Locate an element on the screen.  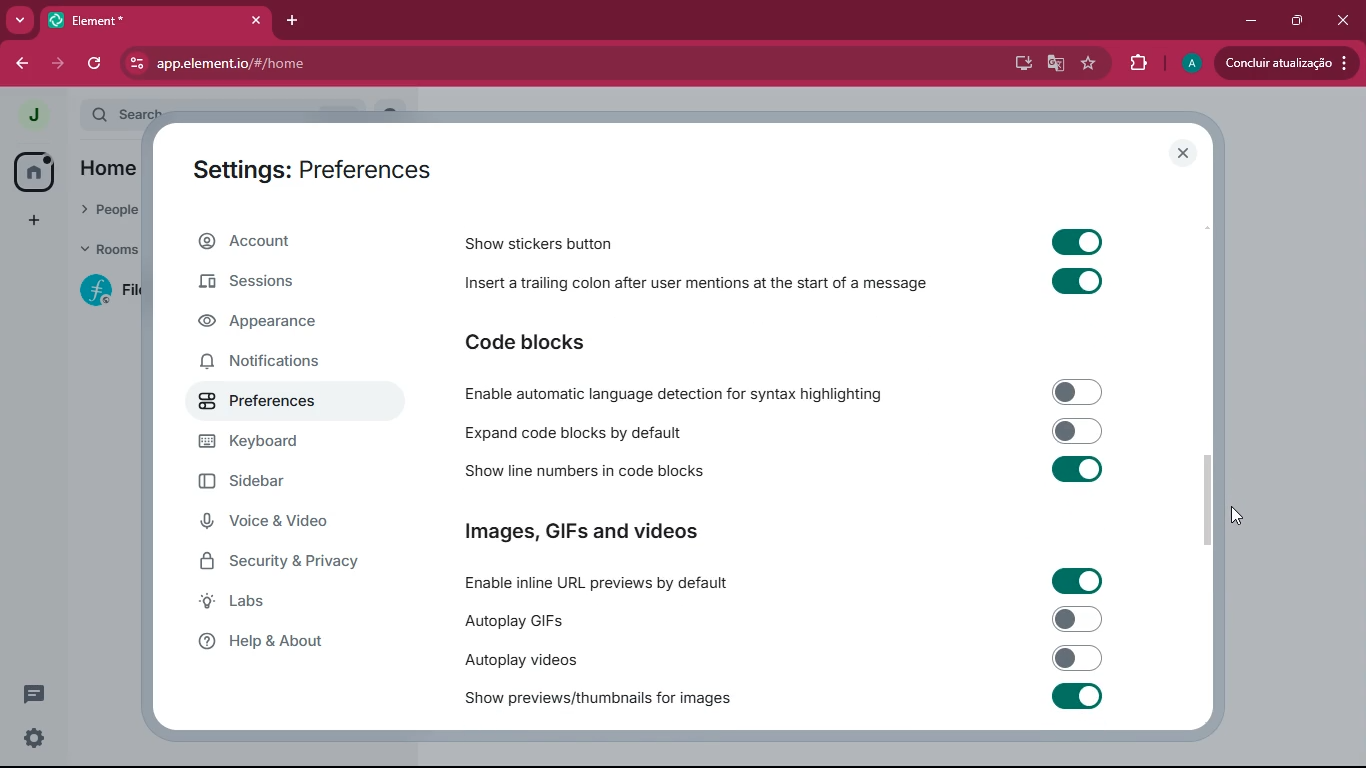
close is located at coordinates (1345, 18).